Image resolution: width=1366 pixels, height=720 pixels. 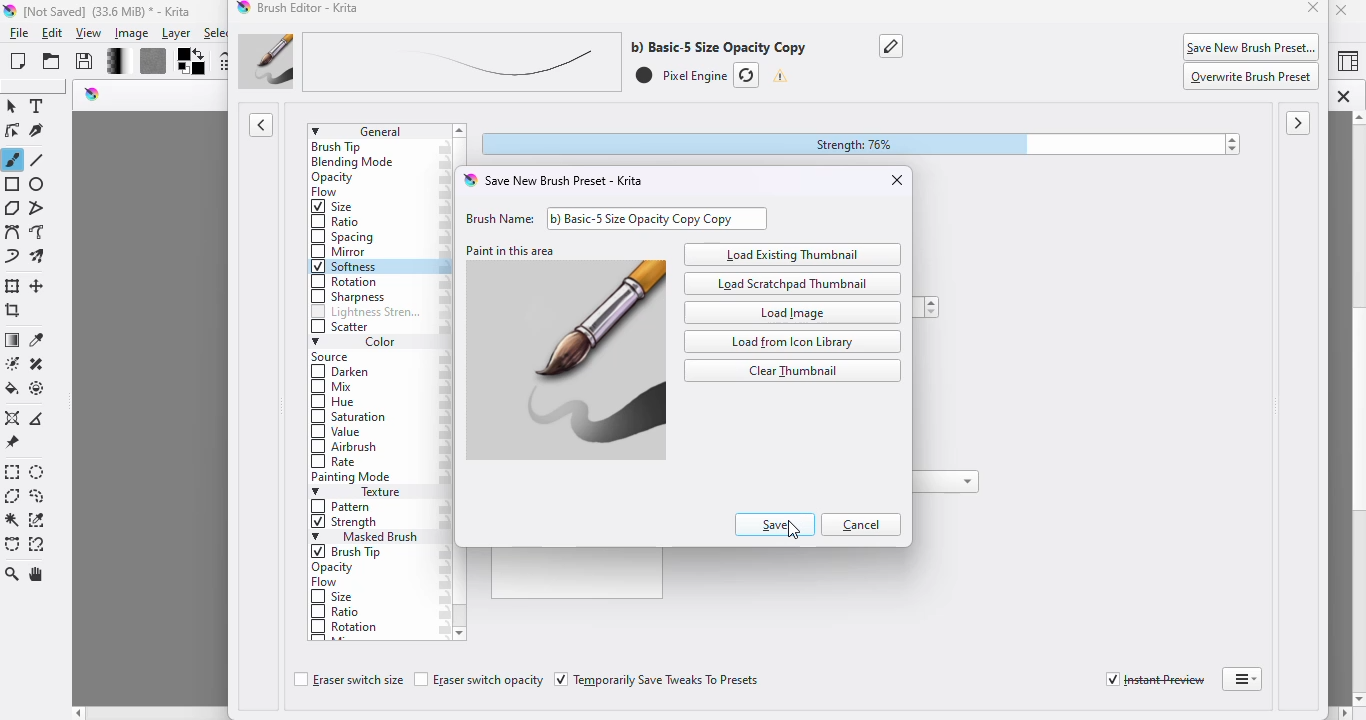 What do you see at coordinates (54, 33) in the screenshot?
I see `edit` at bounding box center [54, 33].